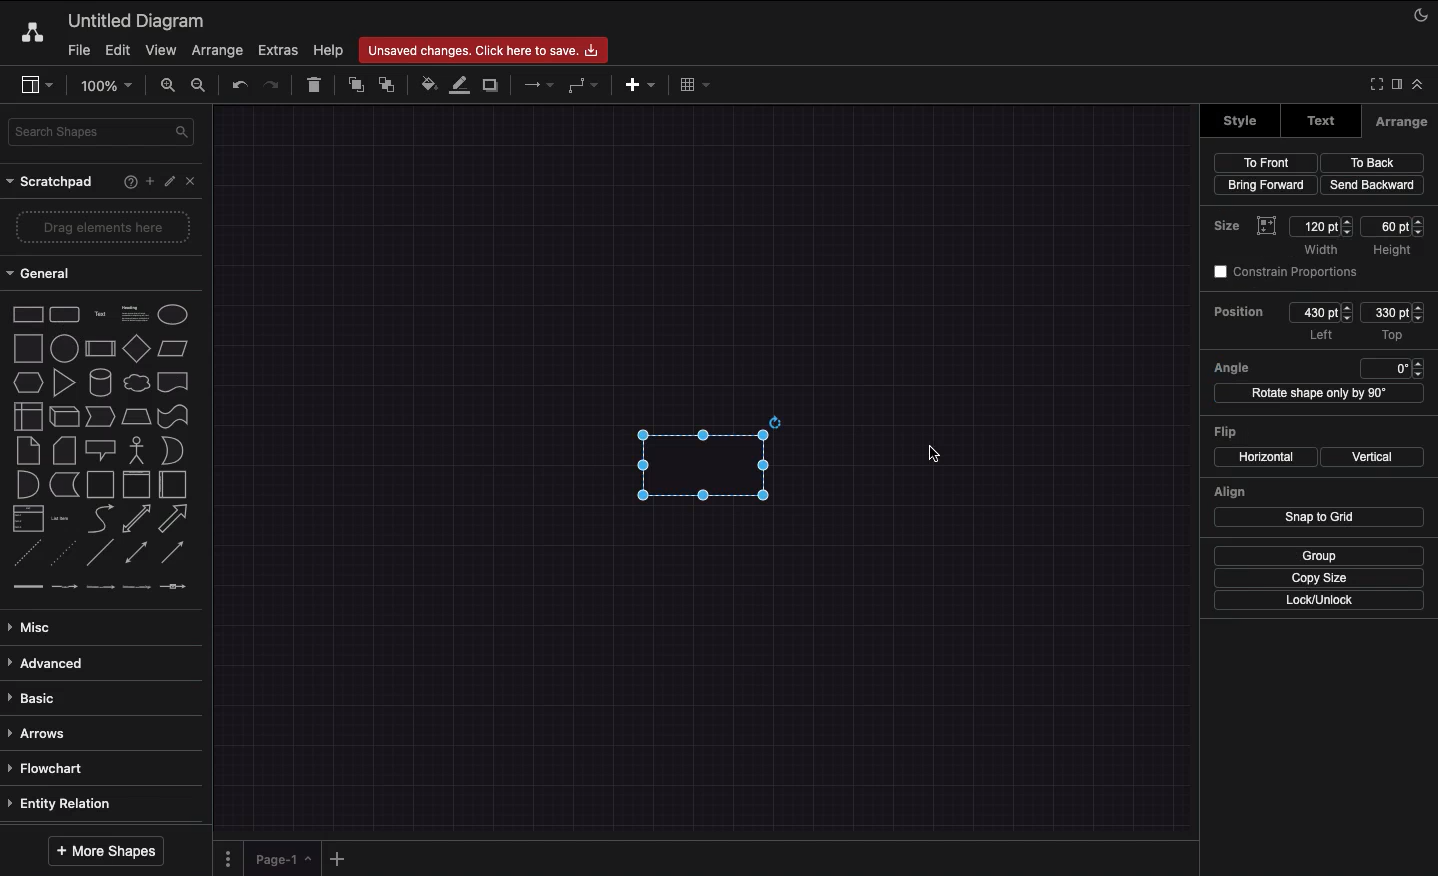 The width and height of the screenshot is (1438, 876). What do you see at coordinates (1397, 84) in the screenshot?
I see `Expand` at bounding box center [1397, 84].